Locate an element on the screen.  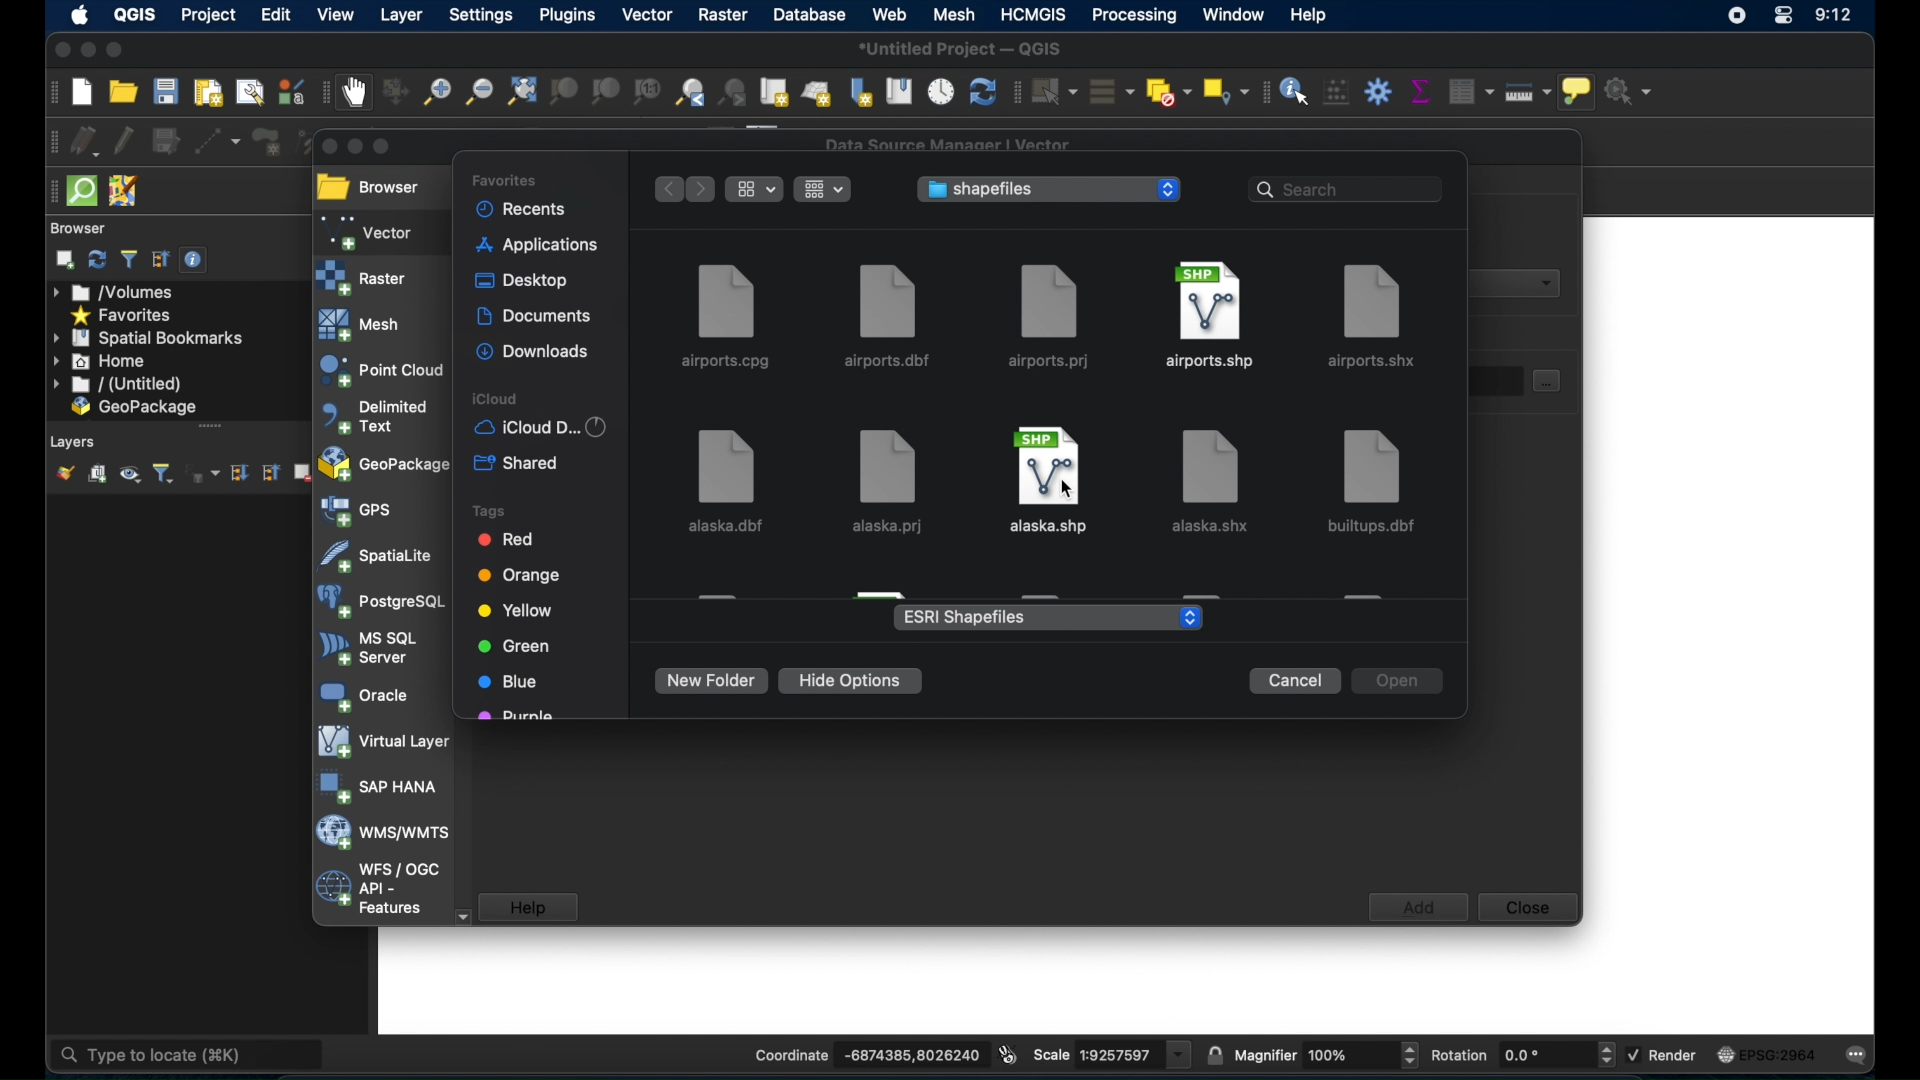
orange is located at coordinates (521, 576).